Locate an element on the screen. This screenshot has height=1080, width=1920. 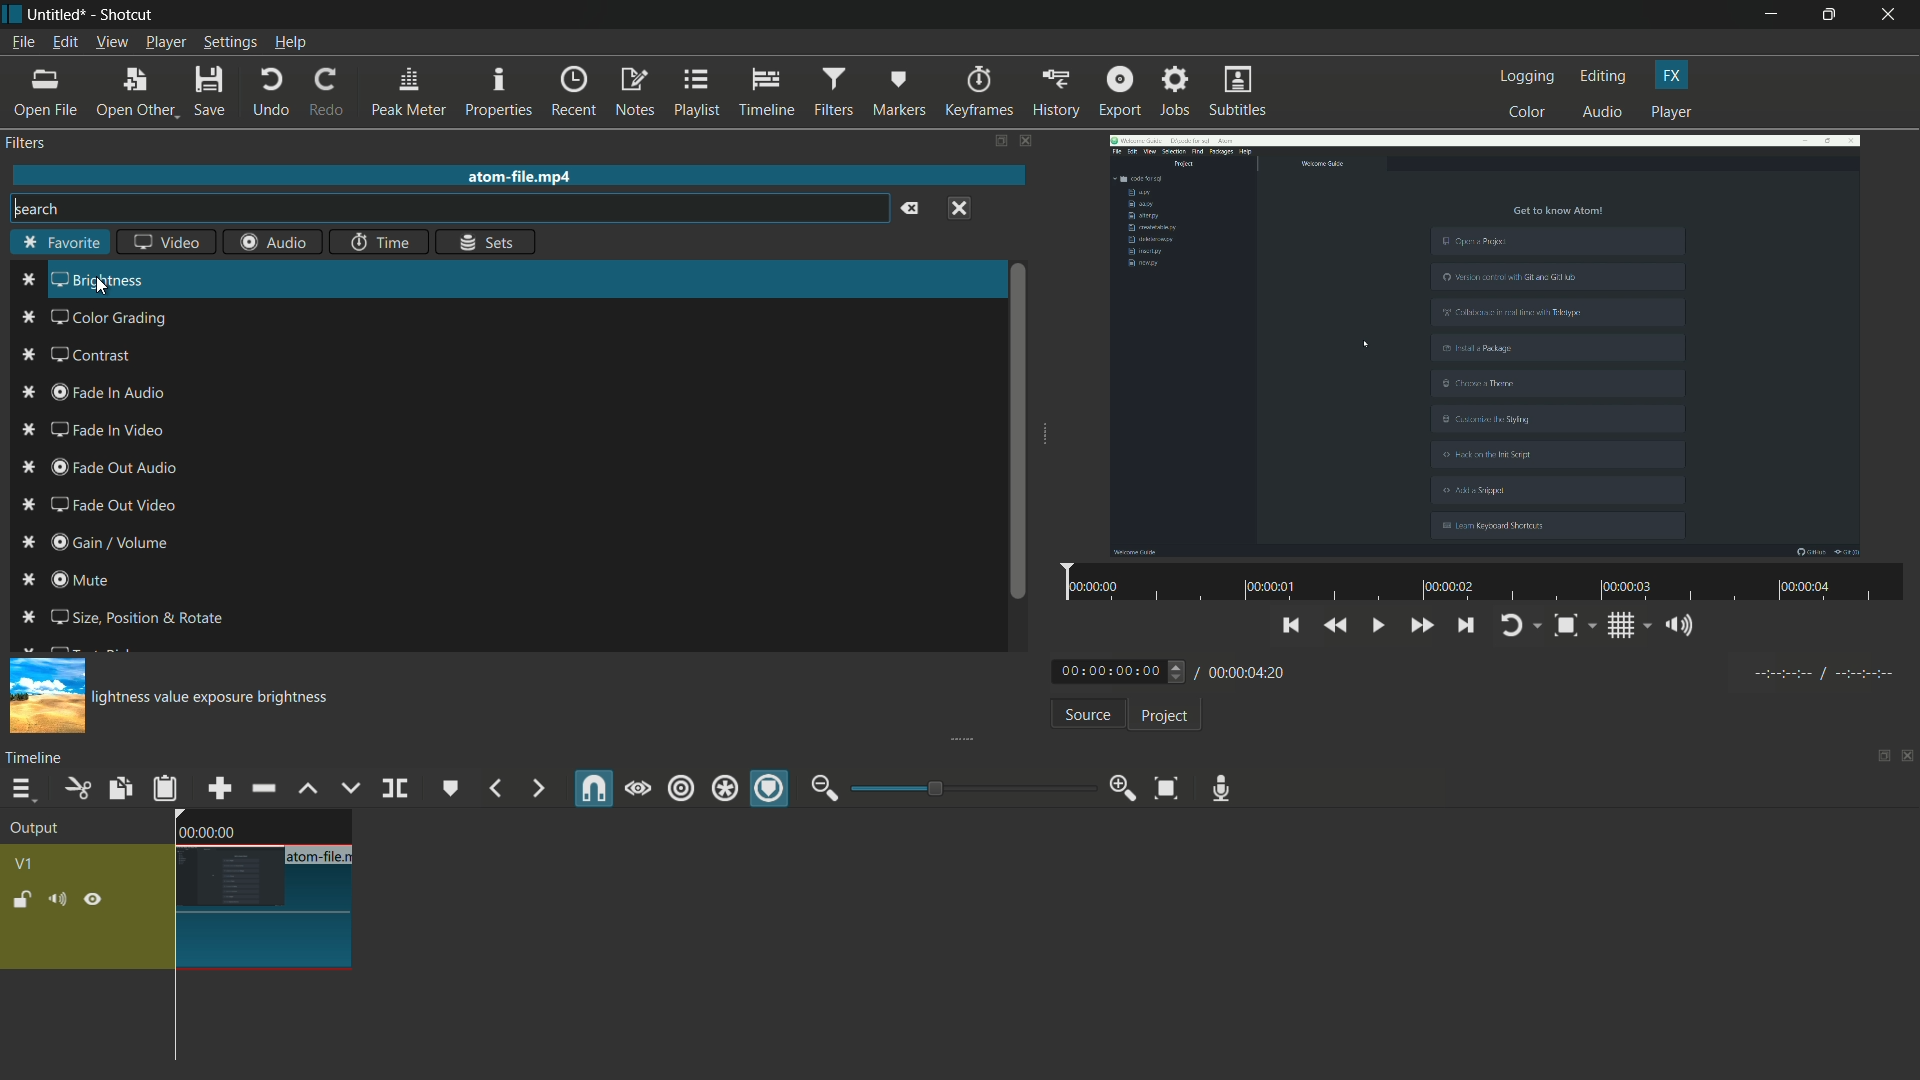
zoom in is located at coordinates (1118, 789).